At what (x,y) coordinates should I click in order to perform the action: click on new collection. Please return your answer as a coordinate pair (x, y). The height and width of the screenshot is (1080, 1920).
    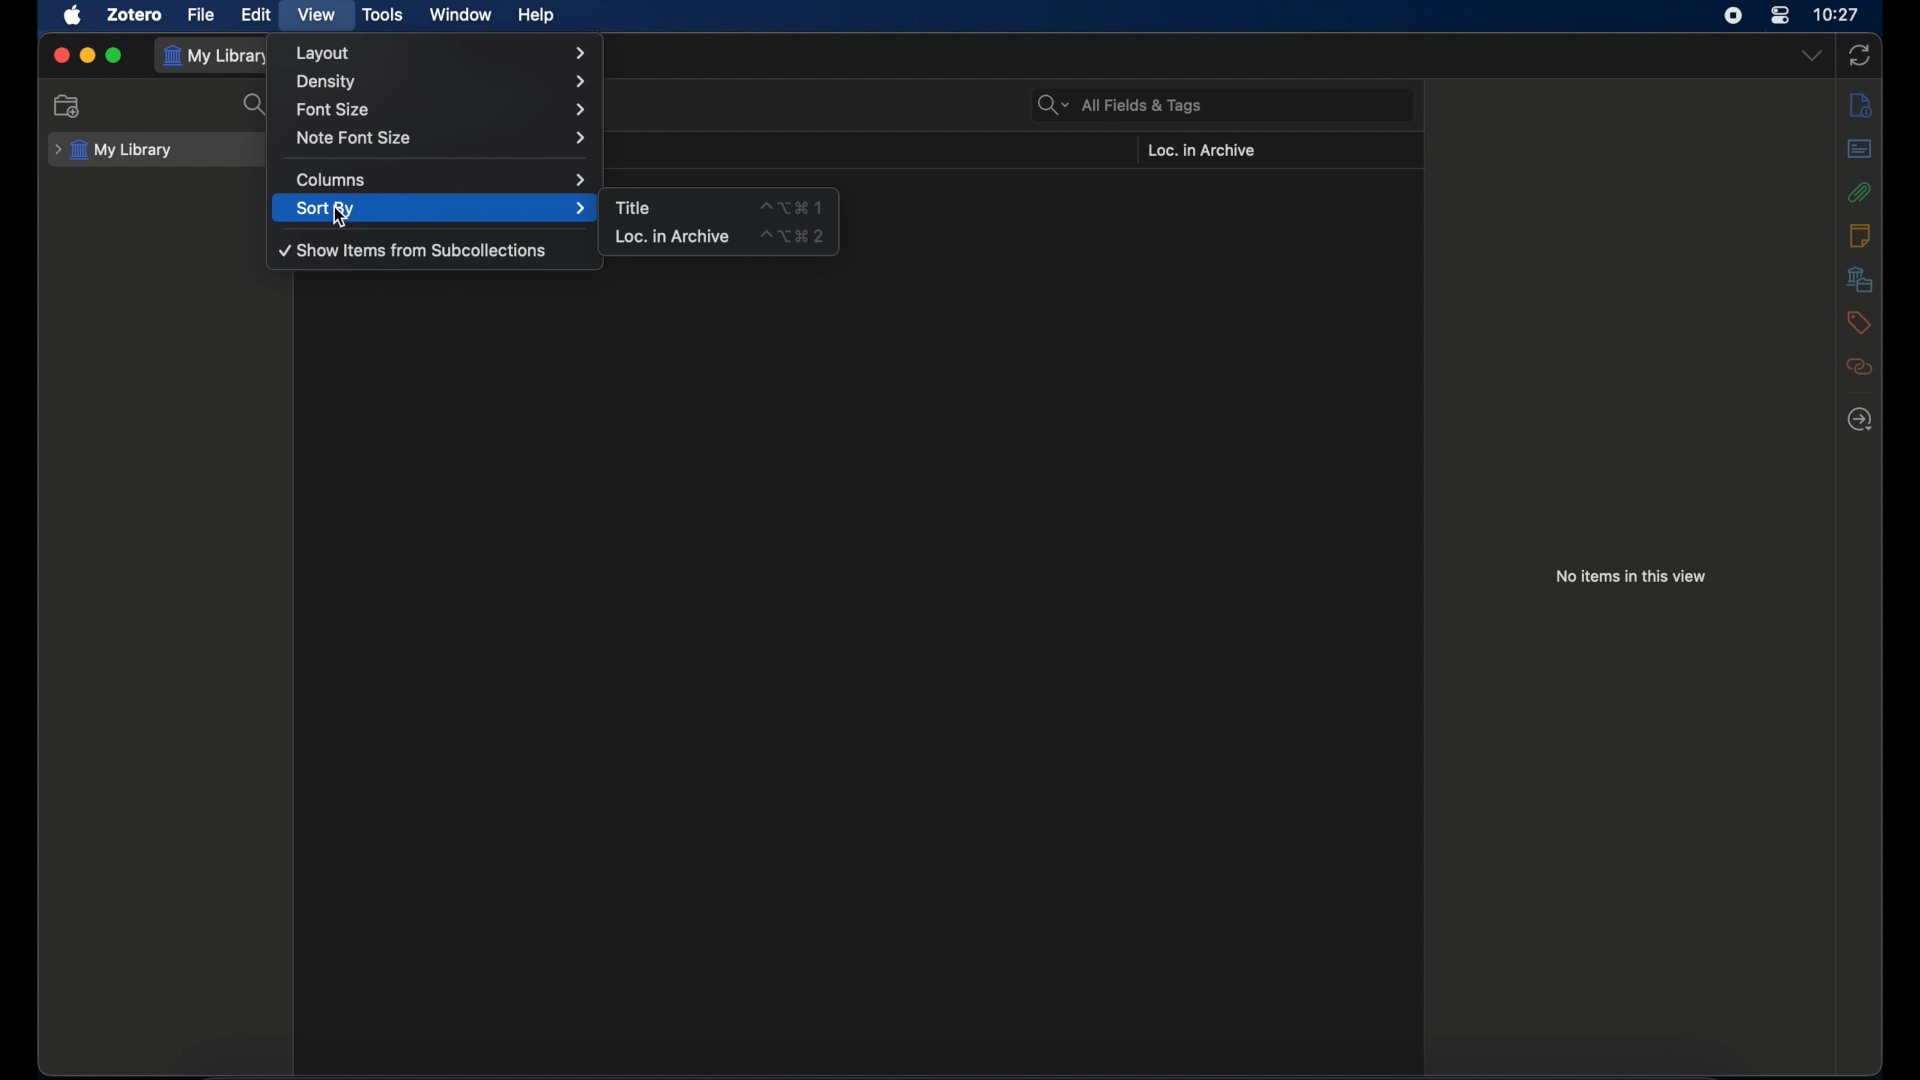
    Looking at the image, I should click on (67, 105).